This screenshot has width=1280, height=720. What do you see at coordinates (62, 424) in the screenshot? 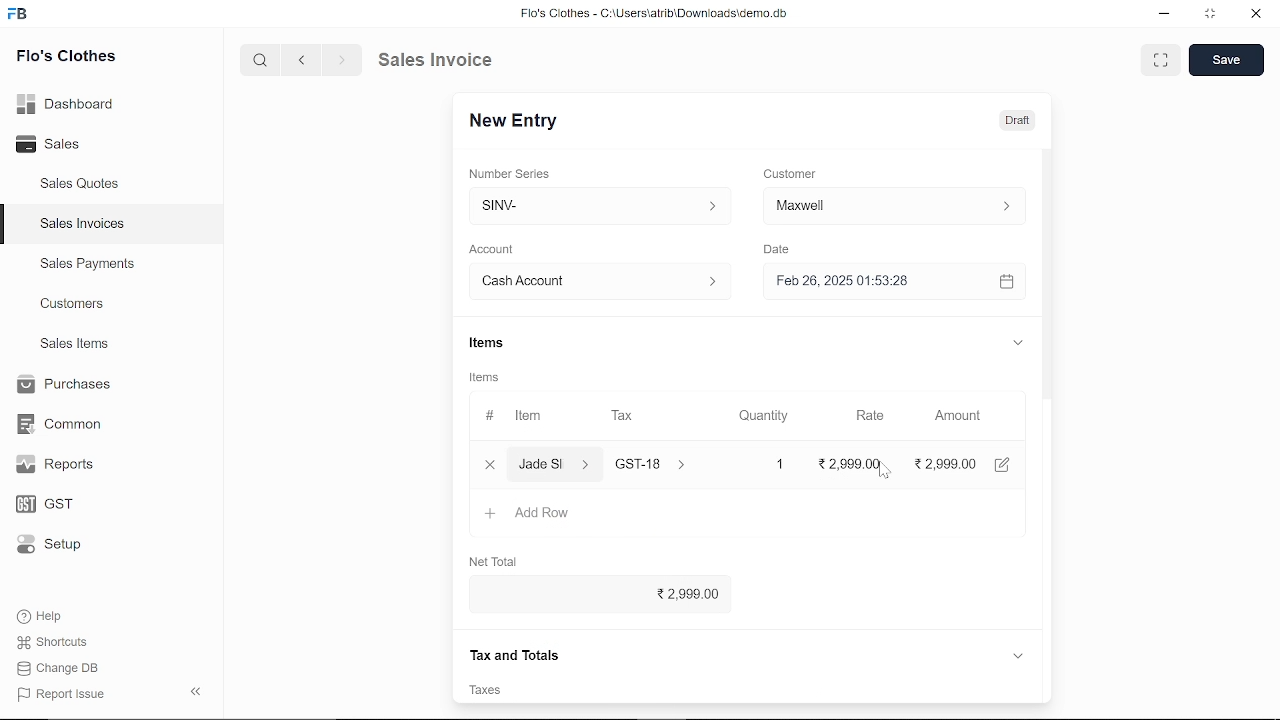
I see `Common` at bounding box center [62, 424].